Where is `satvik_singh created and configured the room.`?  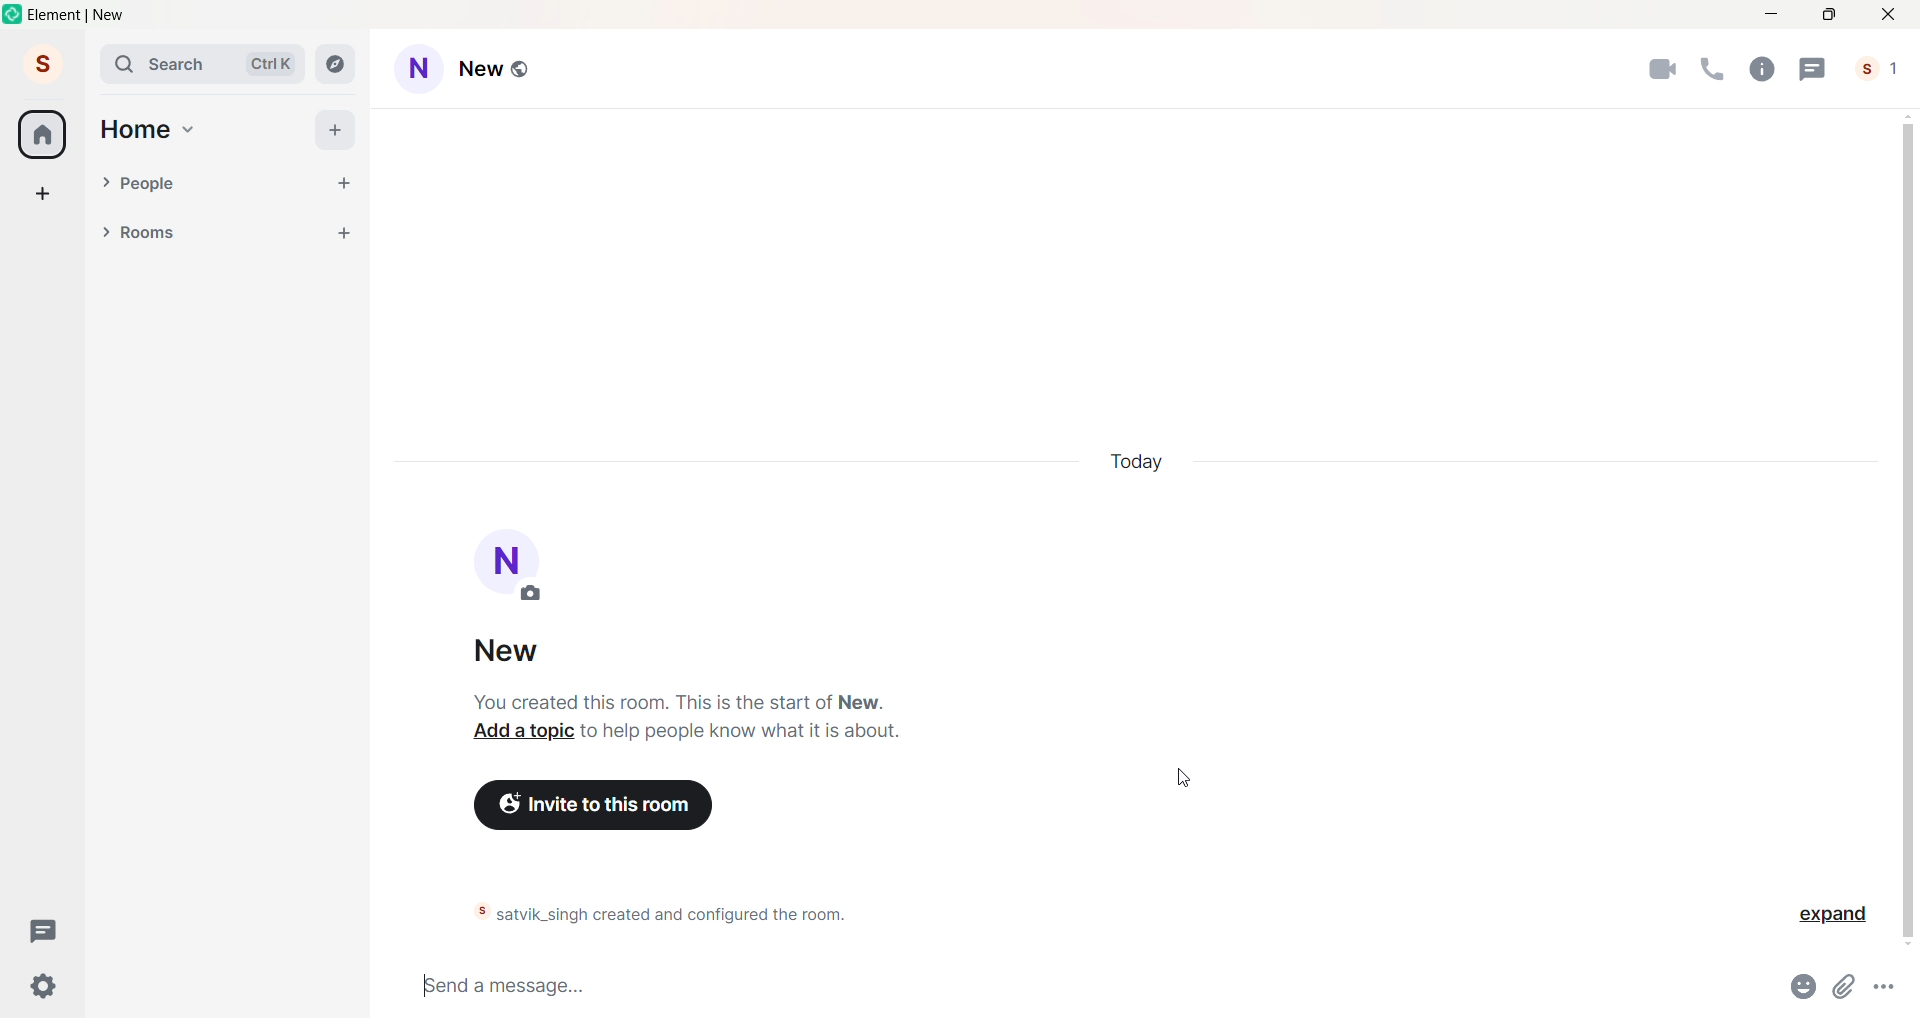
satvik_singh created and configured the room. is located at coordinates (652, 915).